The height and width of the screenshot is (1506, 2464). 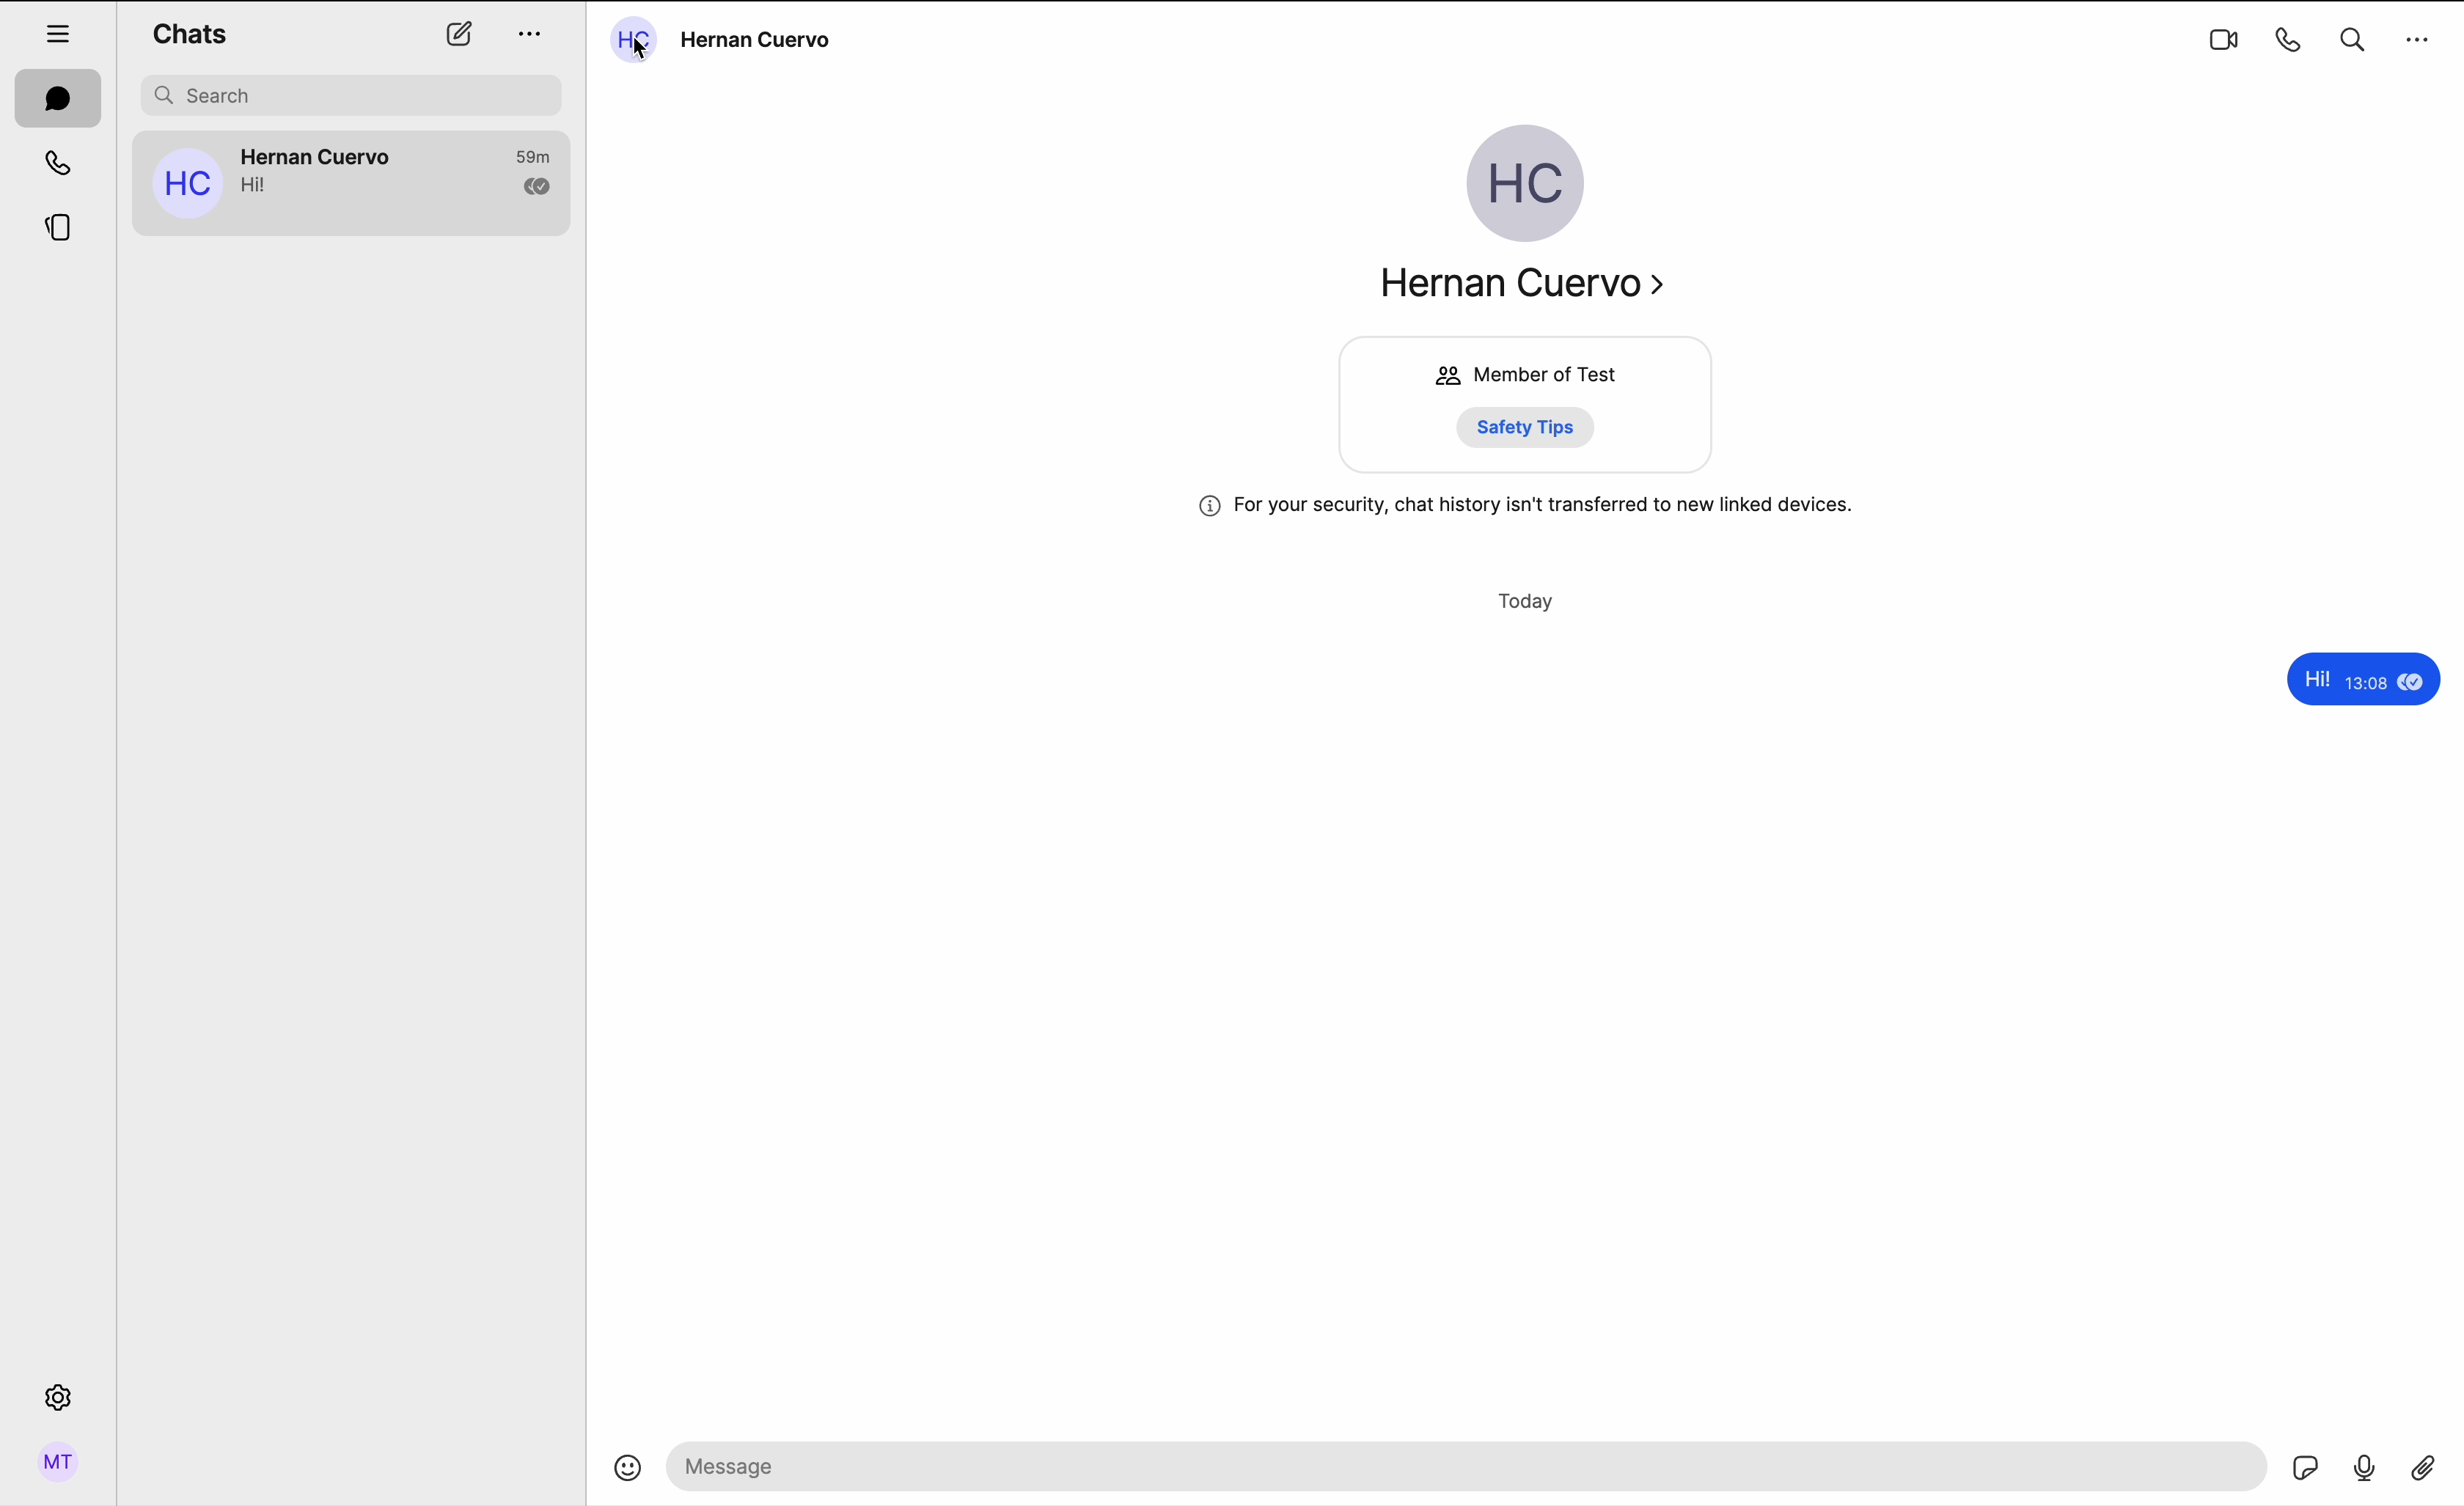 What do you see at coordinates (2310, 1475) in the screenshot?
I see `gif` at bounding box center [2310, 1475].